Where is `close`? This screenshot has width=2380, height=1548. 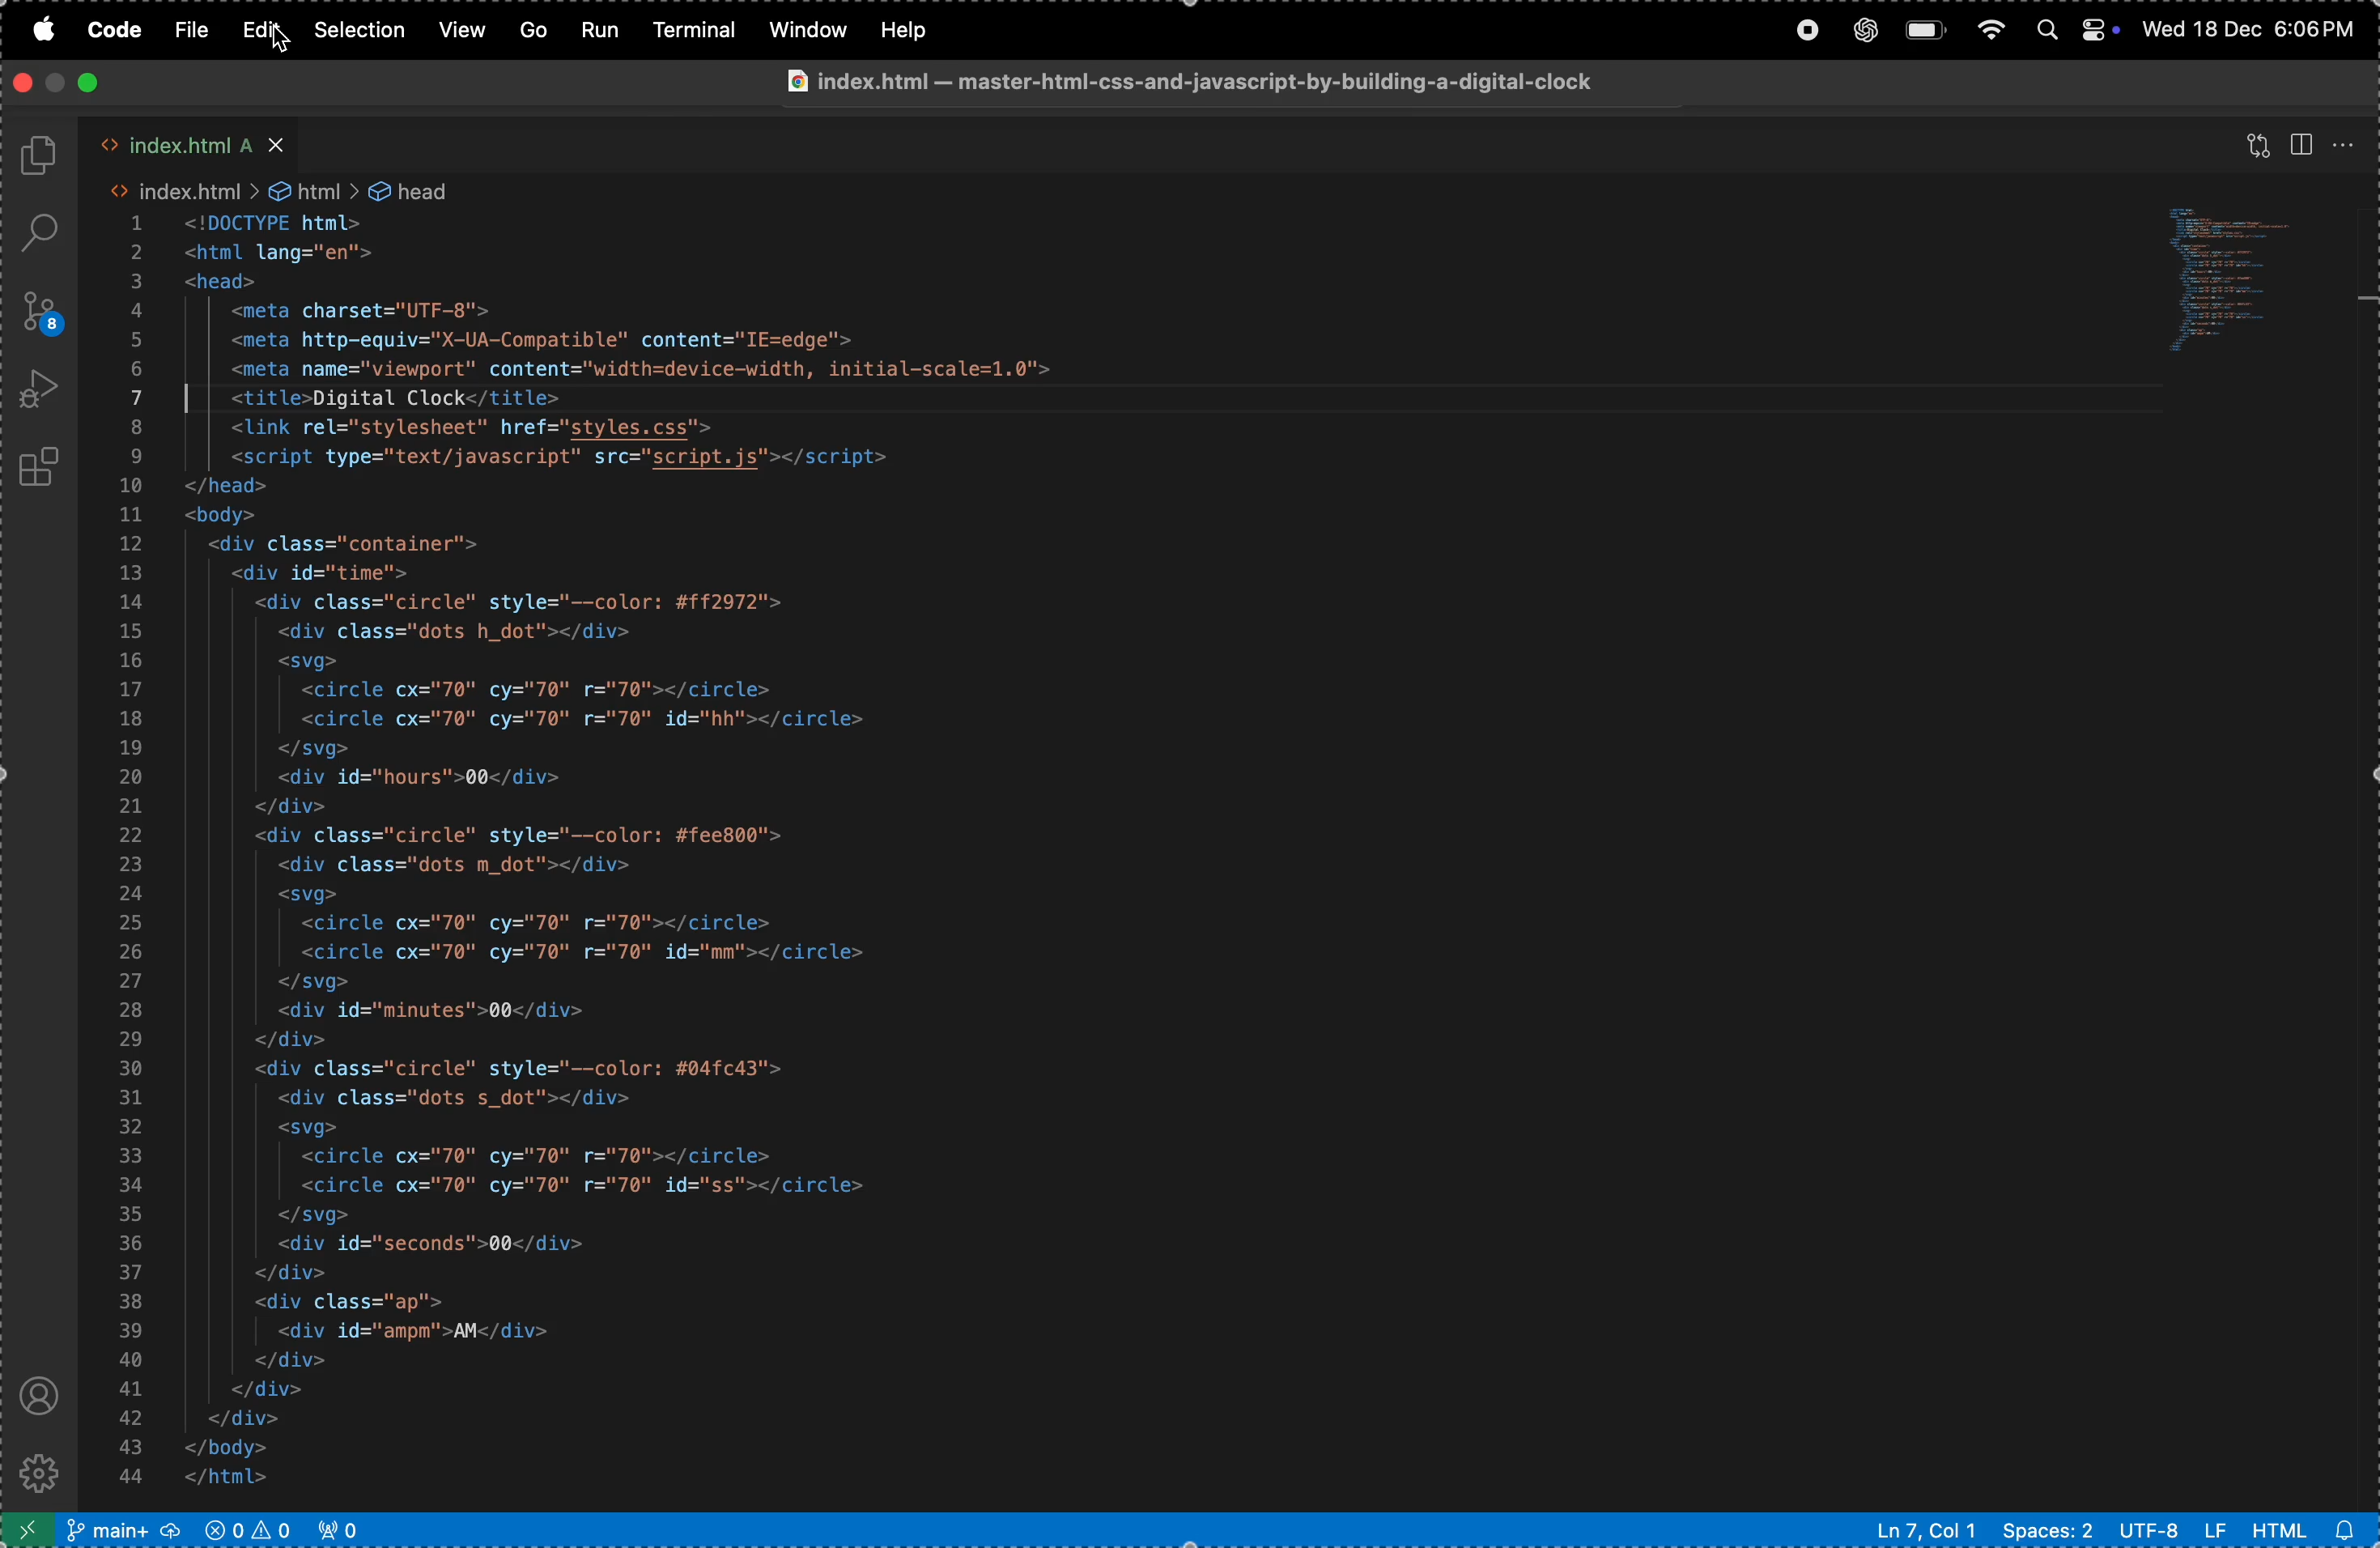 close is located at coordinates (21, 83).